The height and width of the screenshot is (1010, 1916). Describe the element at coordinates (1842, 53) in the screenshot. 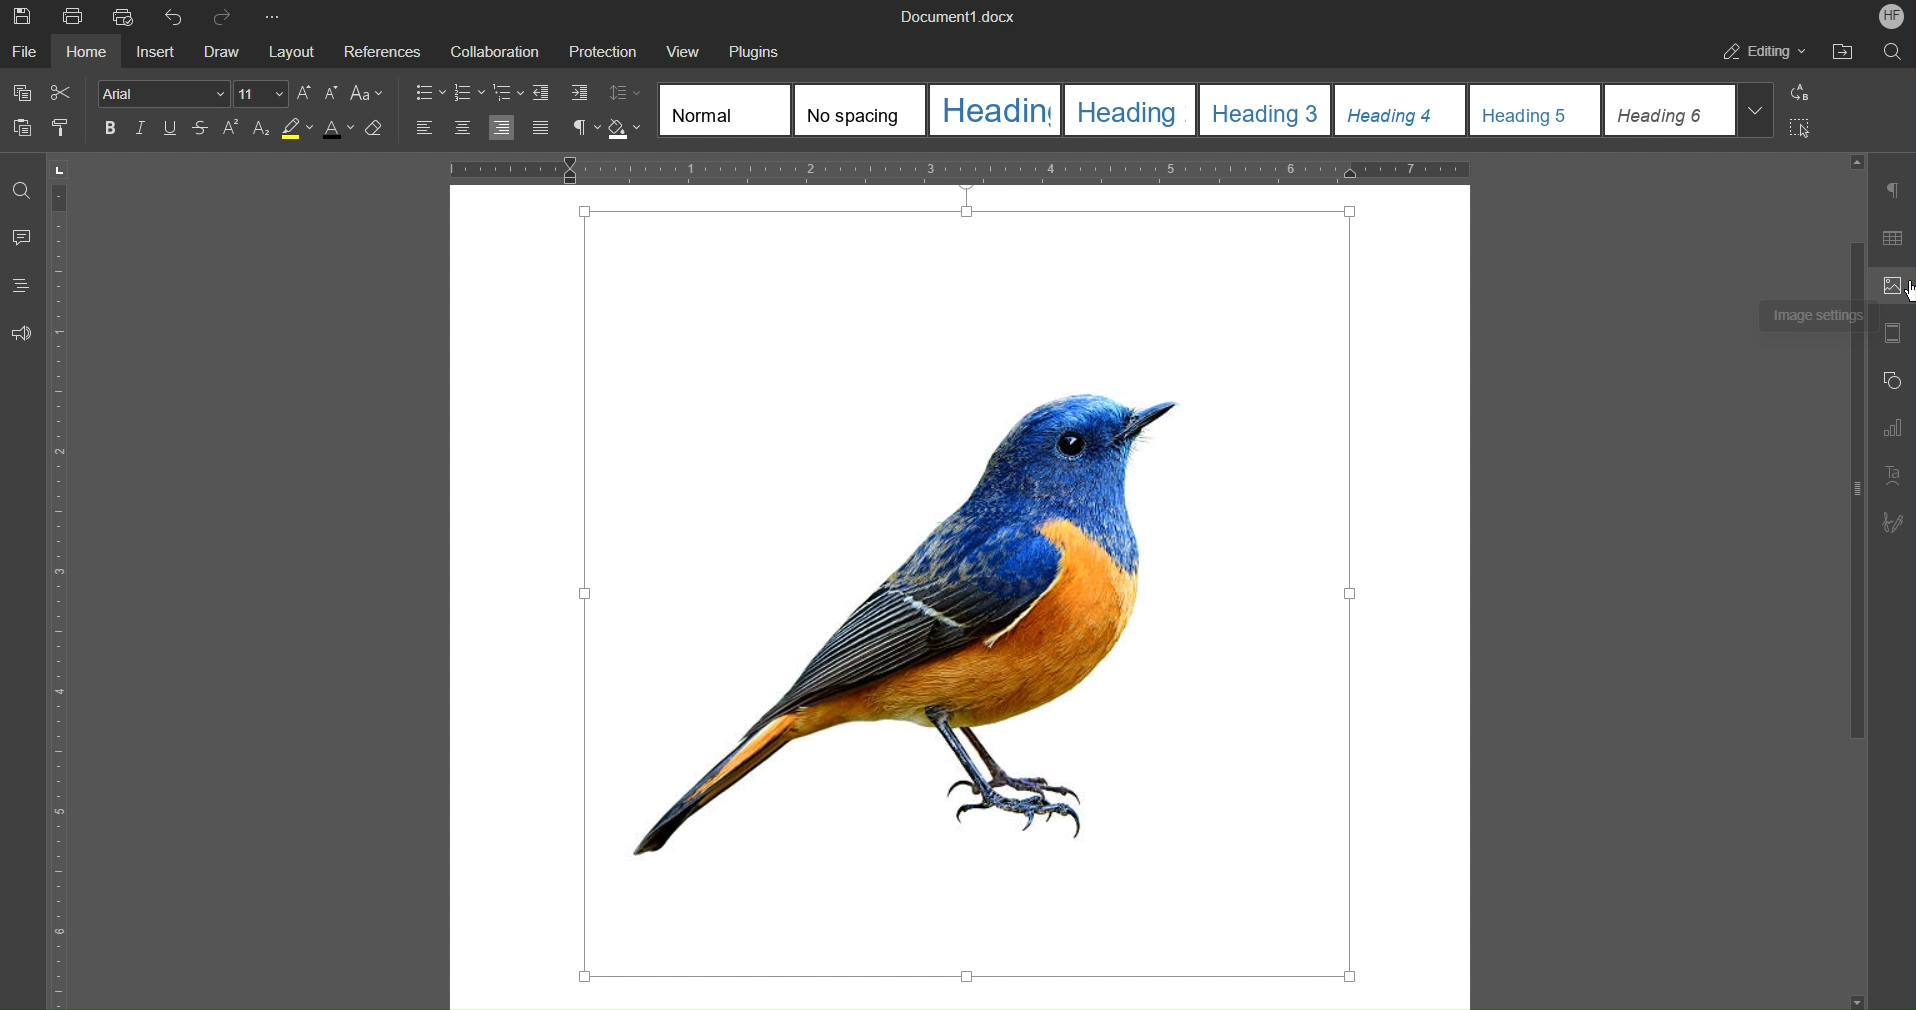

I see `Open File Location` at that location.